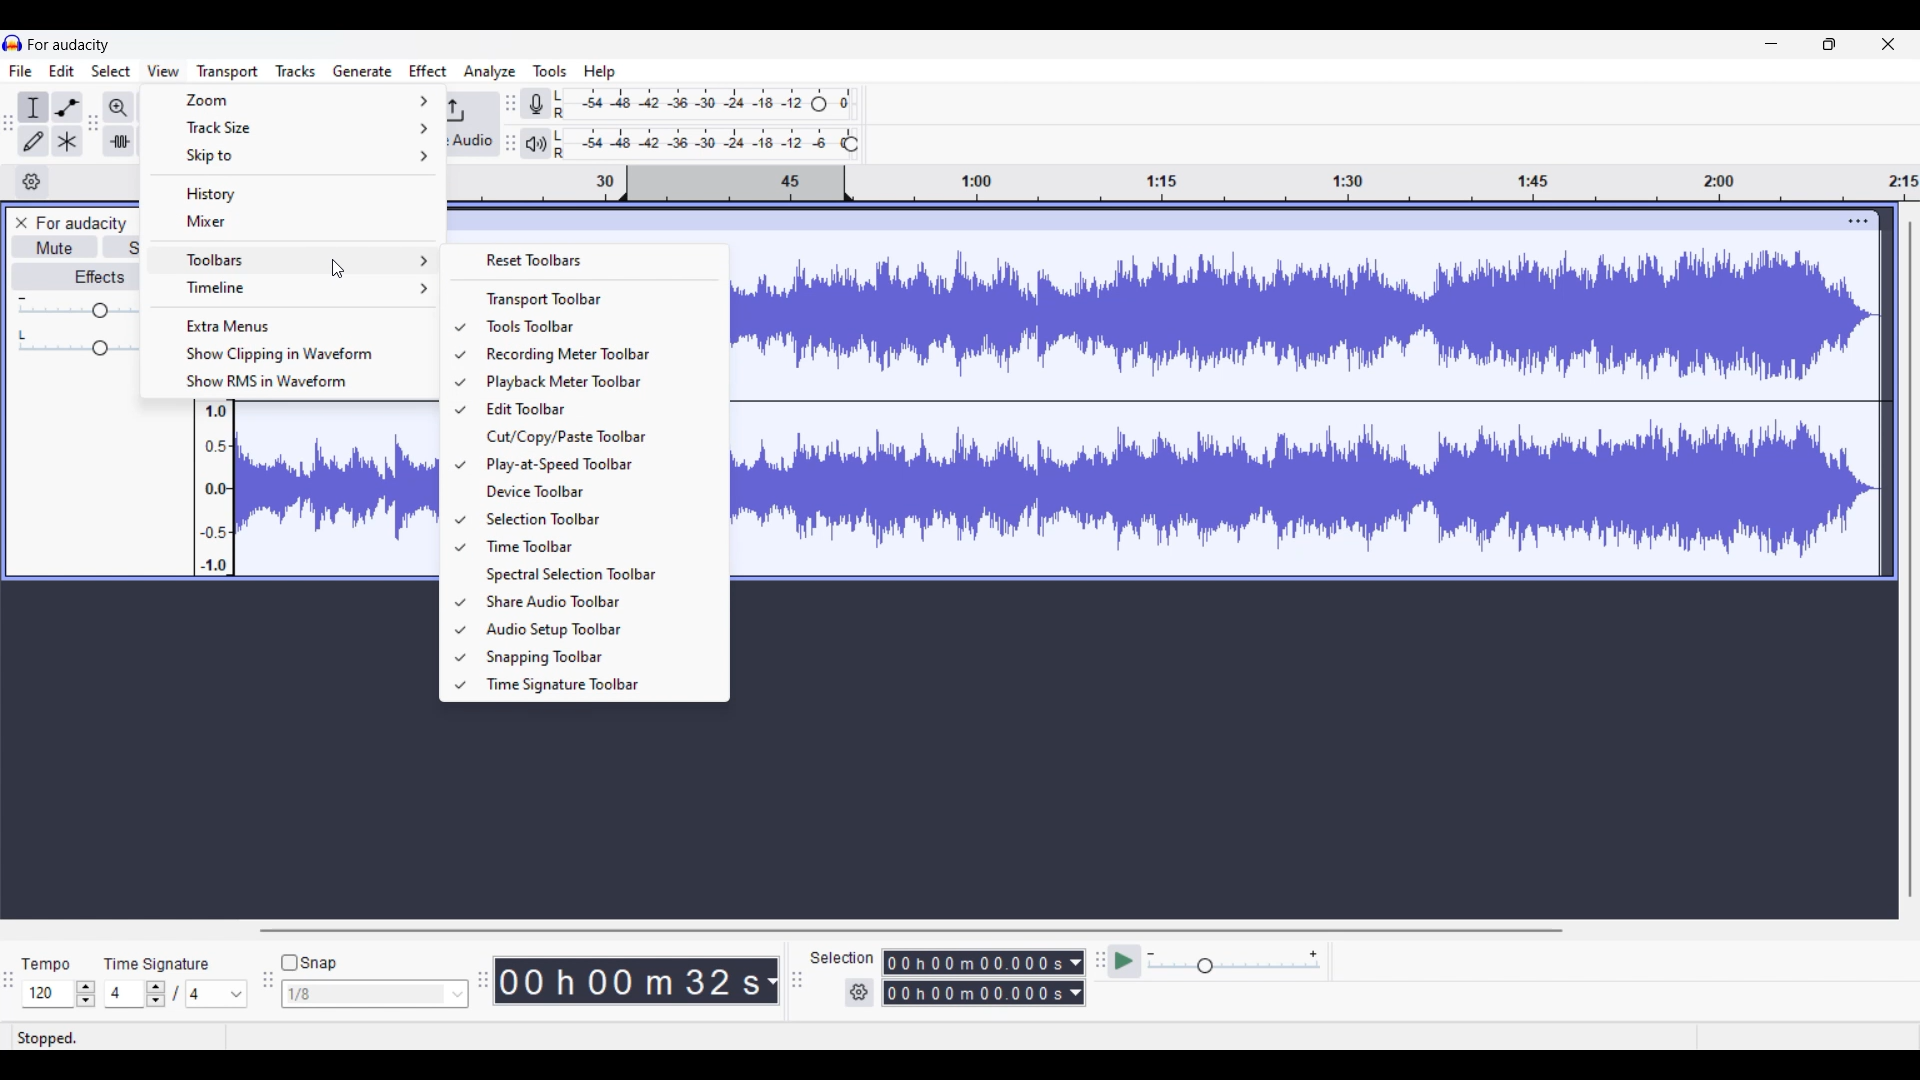 This screenshot has height=1080, width=1920. Describe the element at coordinates (1078, 963) in the screenshot. I see `Duration measurement` at that location.